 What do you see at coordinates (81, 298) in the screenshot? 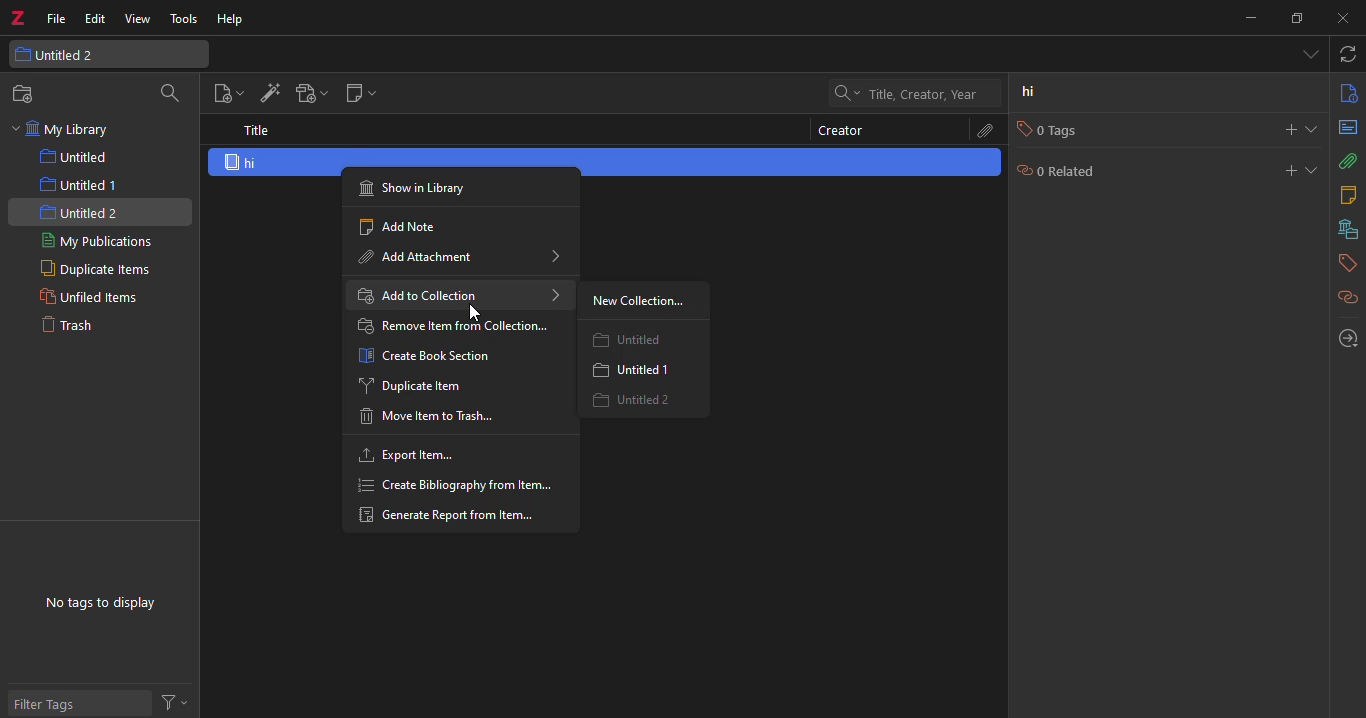
I see `unfiled items` at bounding box center [81, 298].